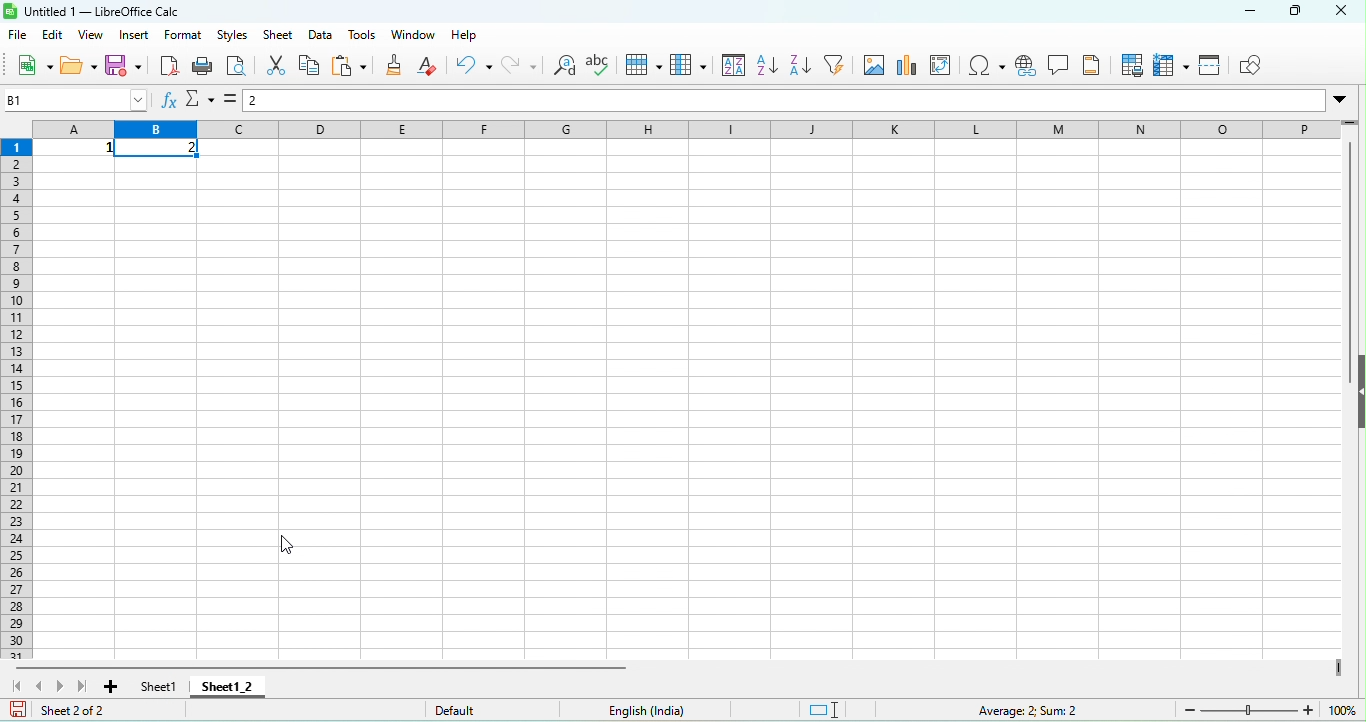  I want to click on find and replace, so click(565, 70).